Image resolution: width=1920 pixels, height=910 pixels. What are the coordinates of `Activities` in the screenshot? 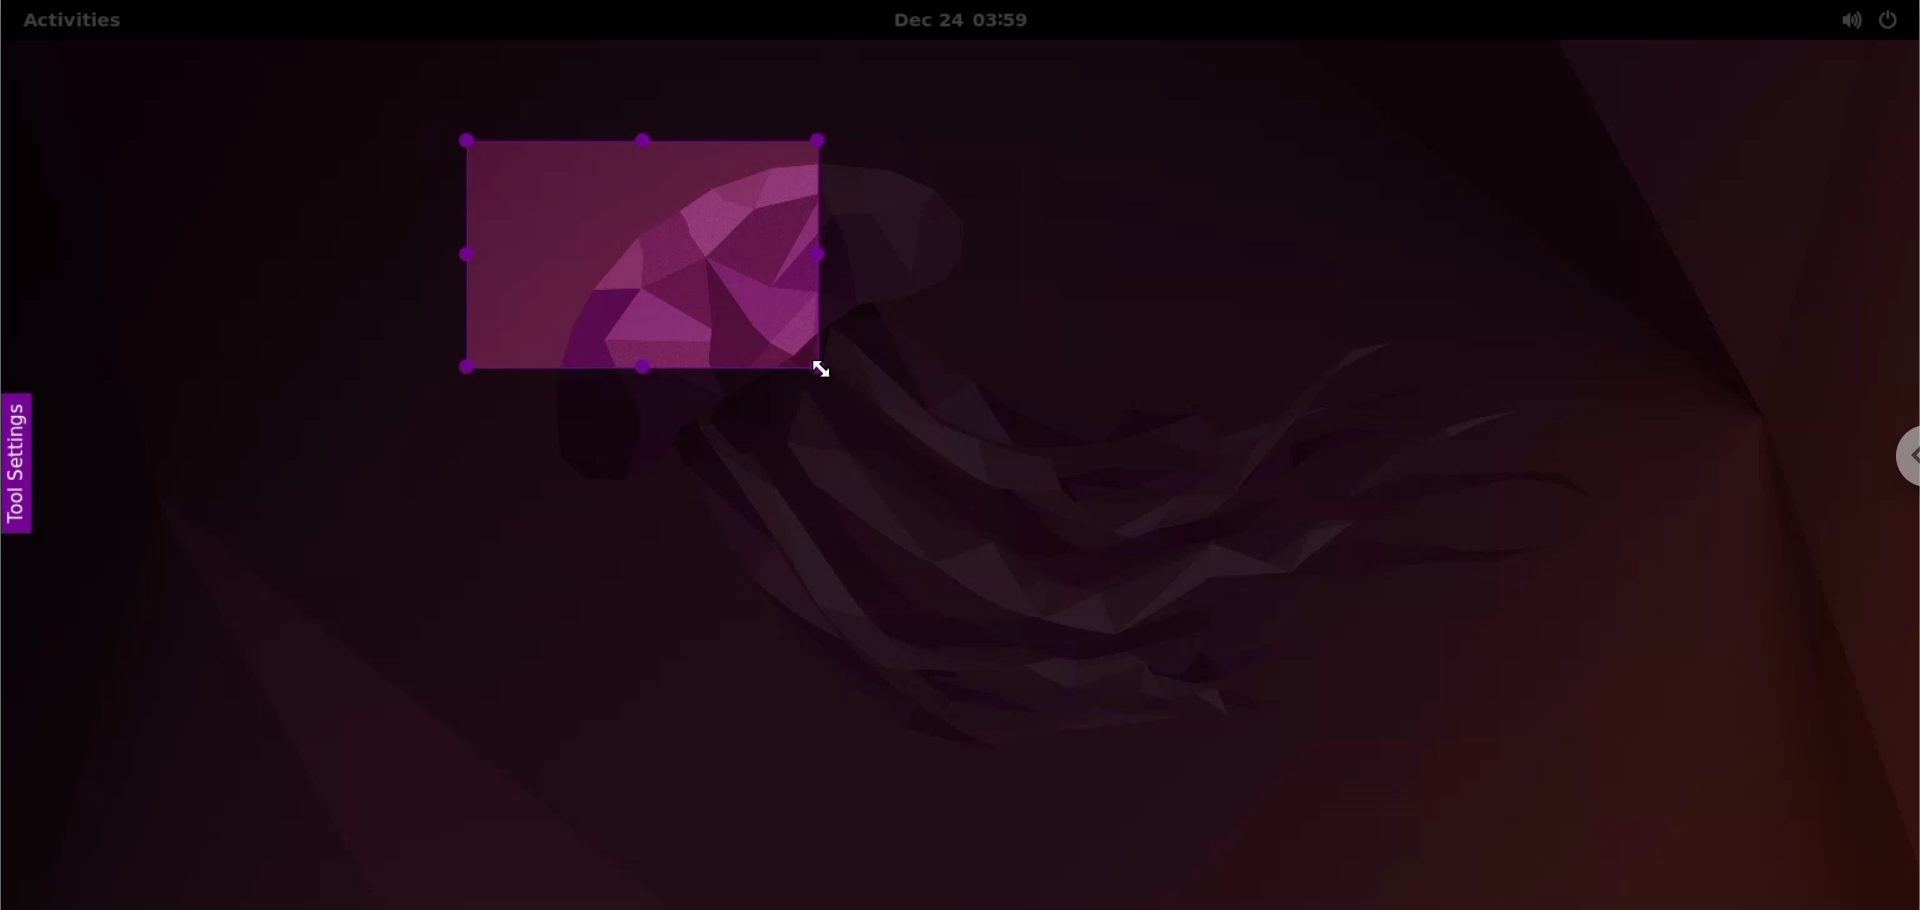 It's located at (70, 21).